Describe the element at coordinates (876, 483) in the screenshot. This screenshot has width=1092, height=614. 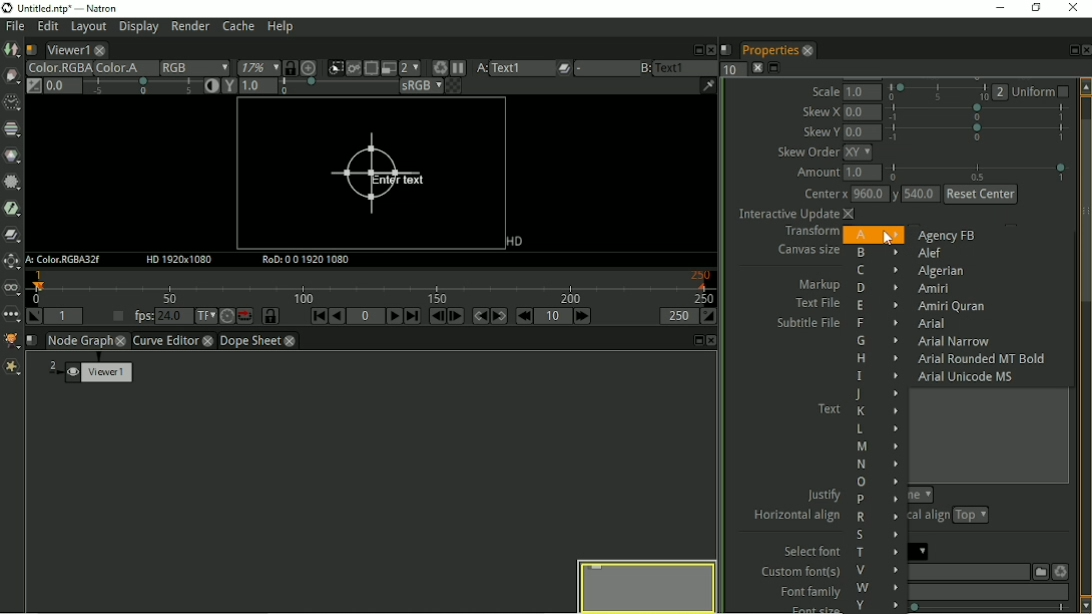
I see `O` at that location.